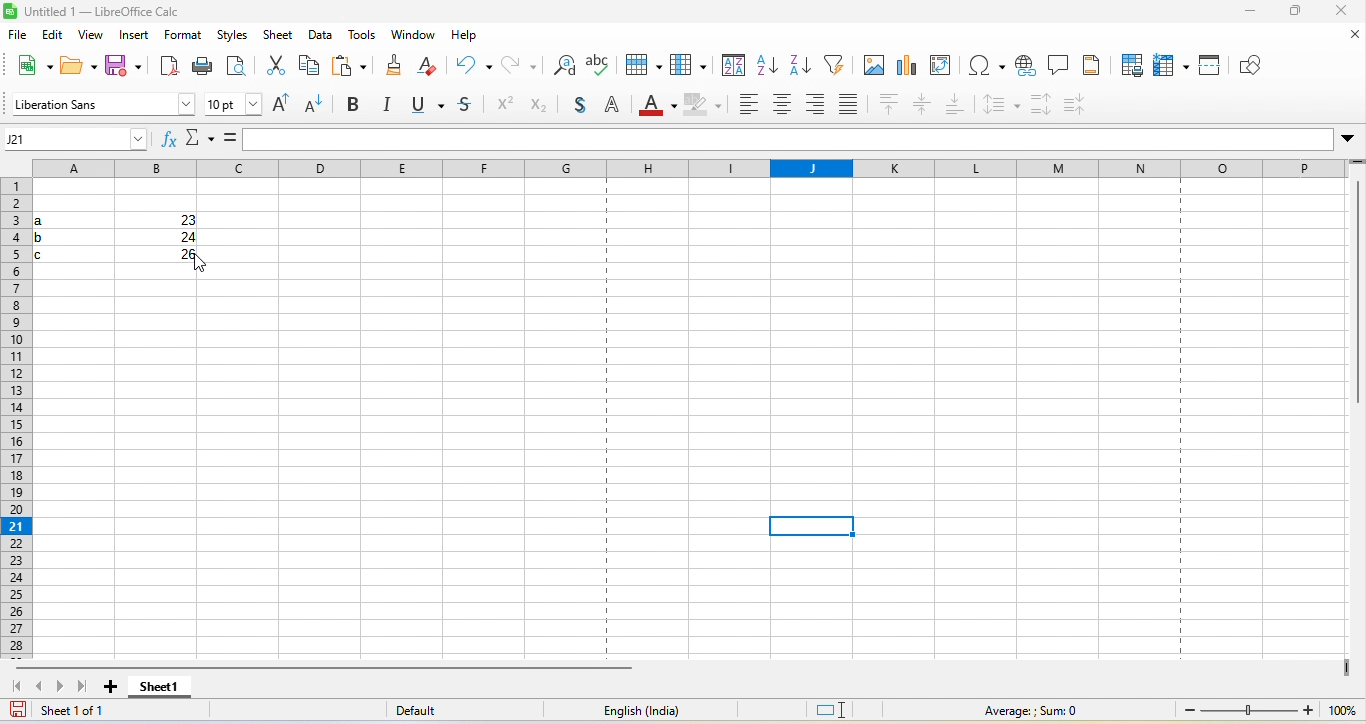 This screenshot has height=724, width=1366. What do you see at coordinates (15, 688) in the screenshot?
I see `first sheet` at bounding box center [15, 688].